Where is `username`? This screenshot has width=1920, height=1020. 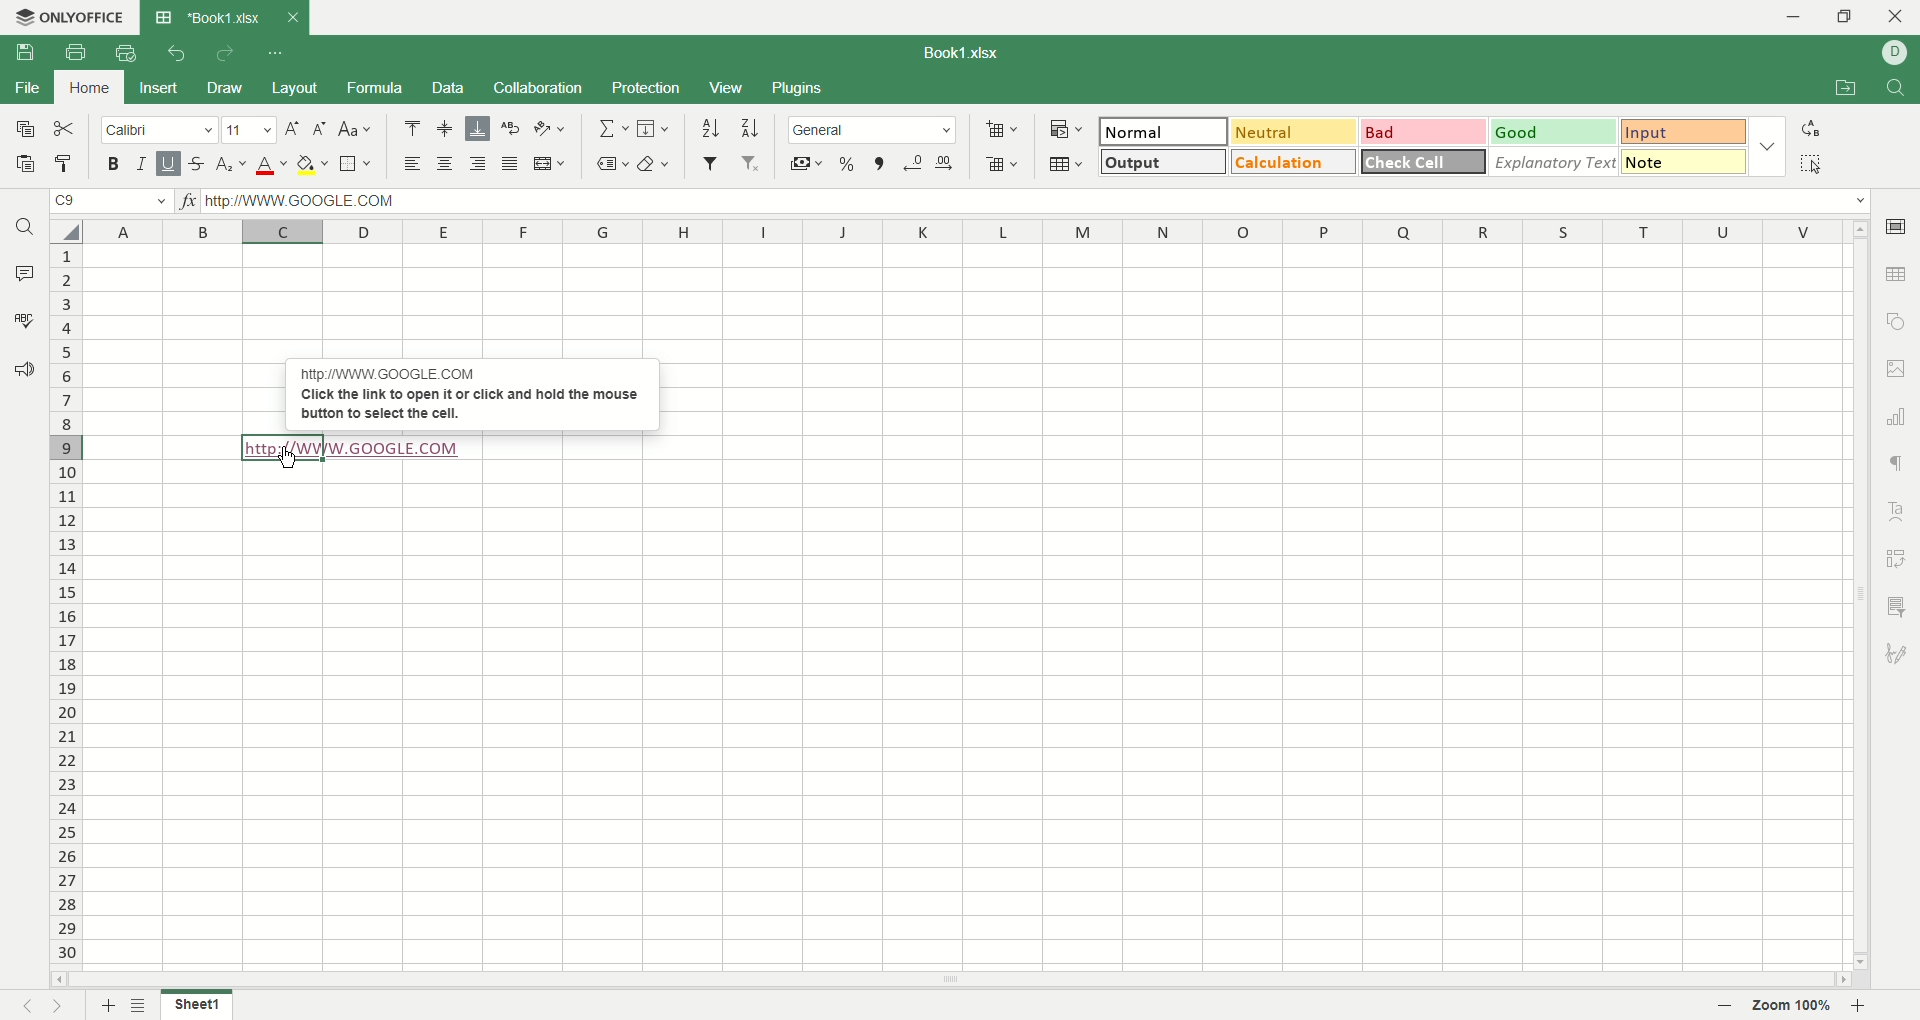 username is located at coordinates (1896, 52).